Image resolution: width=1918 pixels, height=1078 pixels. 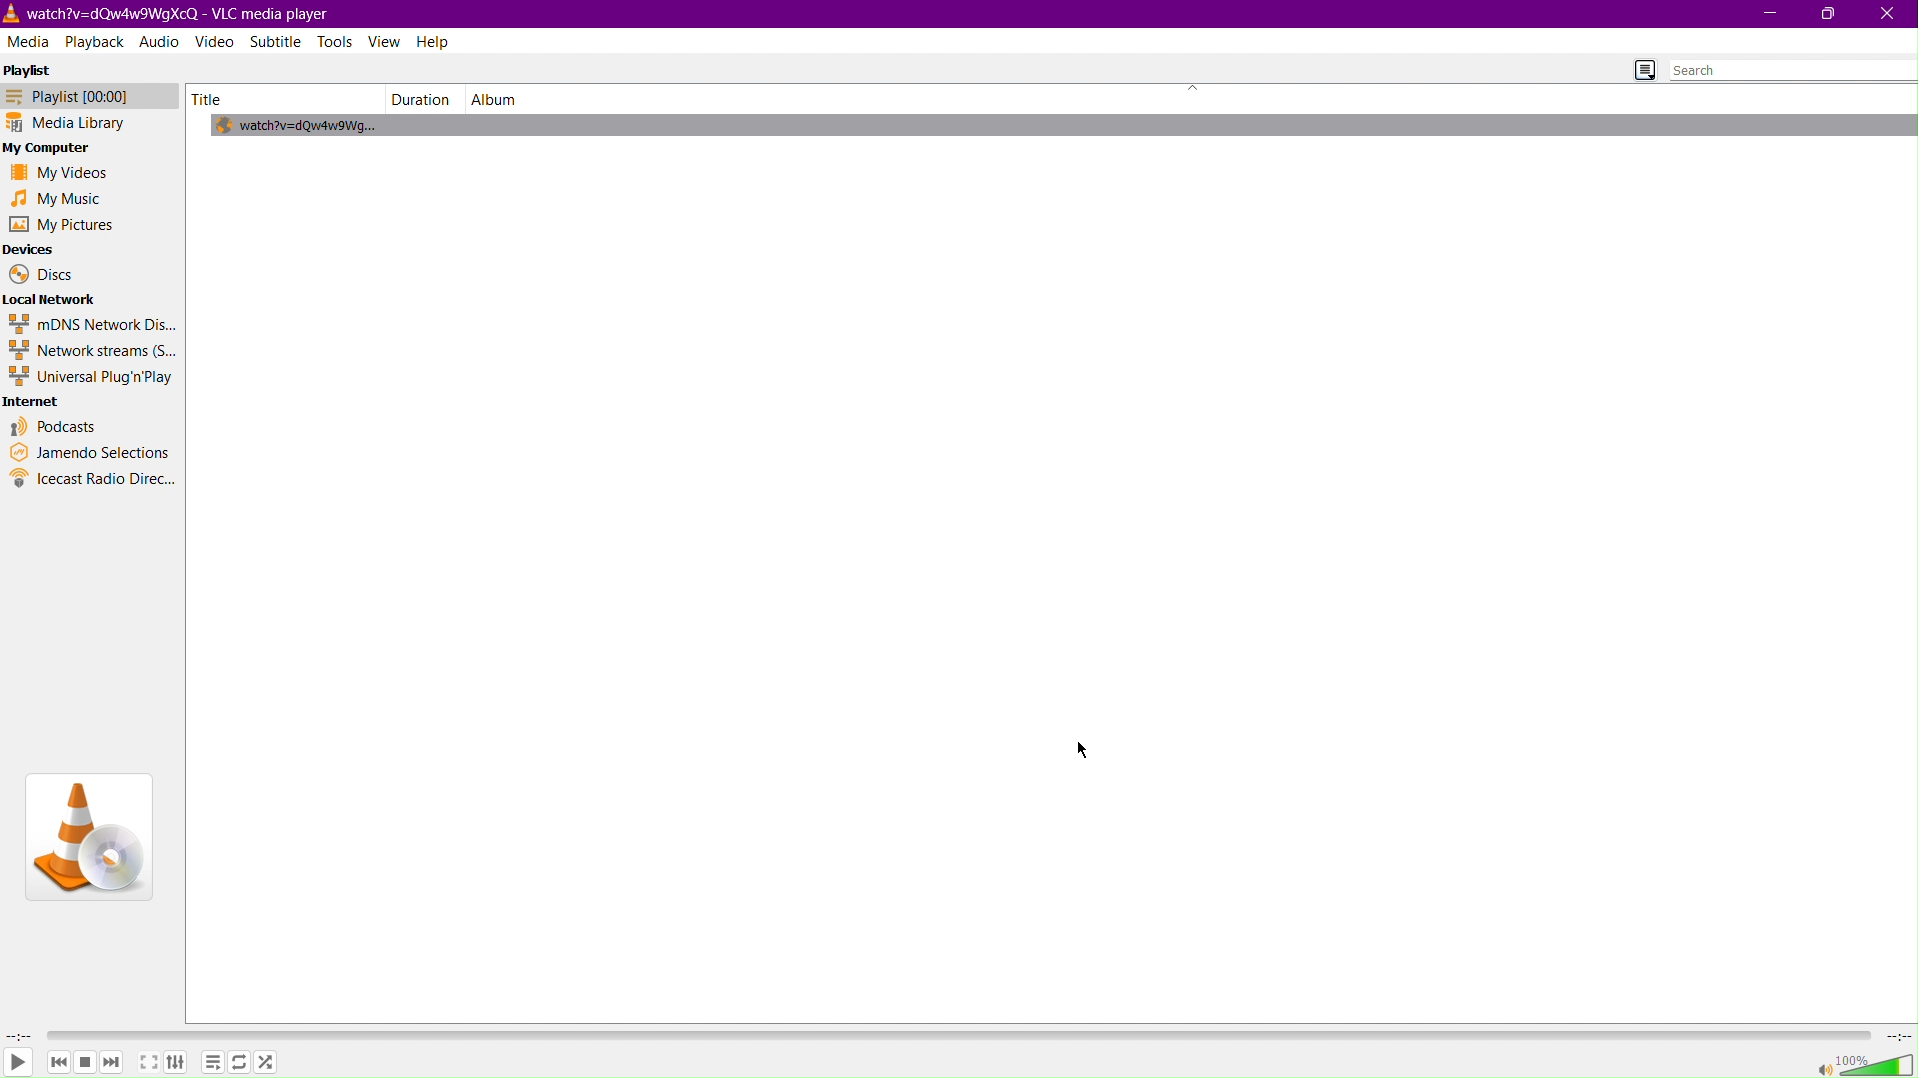 I want to click on Timeline, so click(x=955, y=1035).